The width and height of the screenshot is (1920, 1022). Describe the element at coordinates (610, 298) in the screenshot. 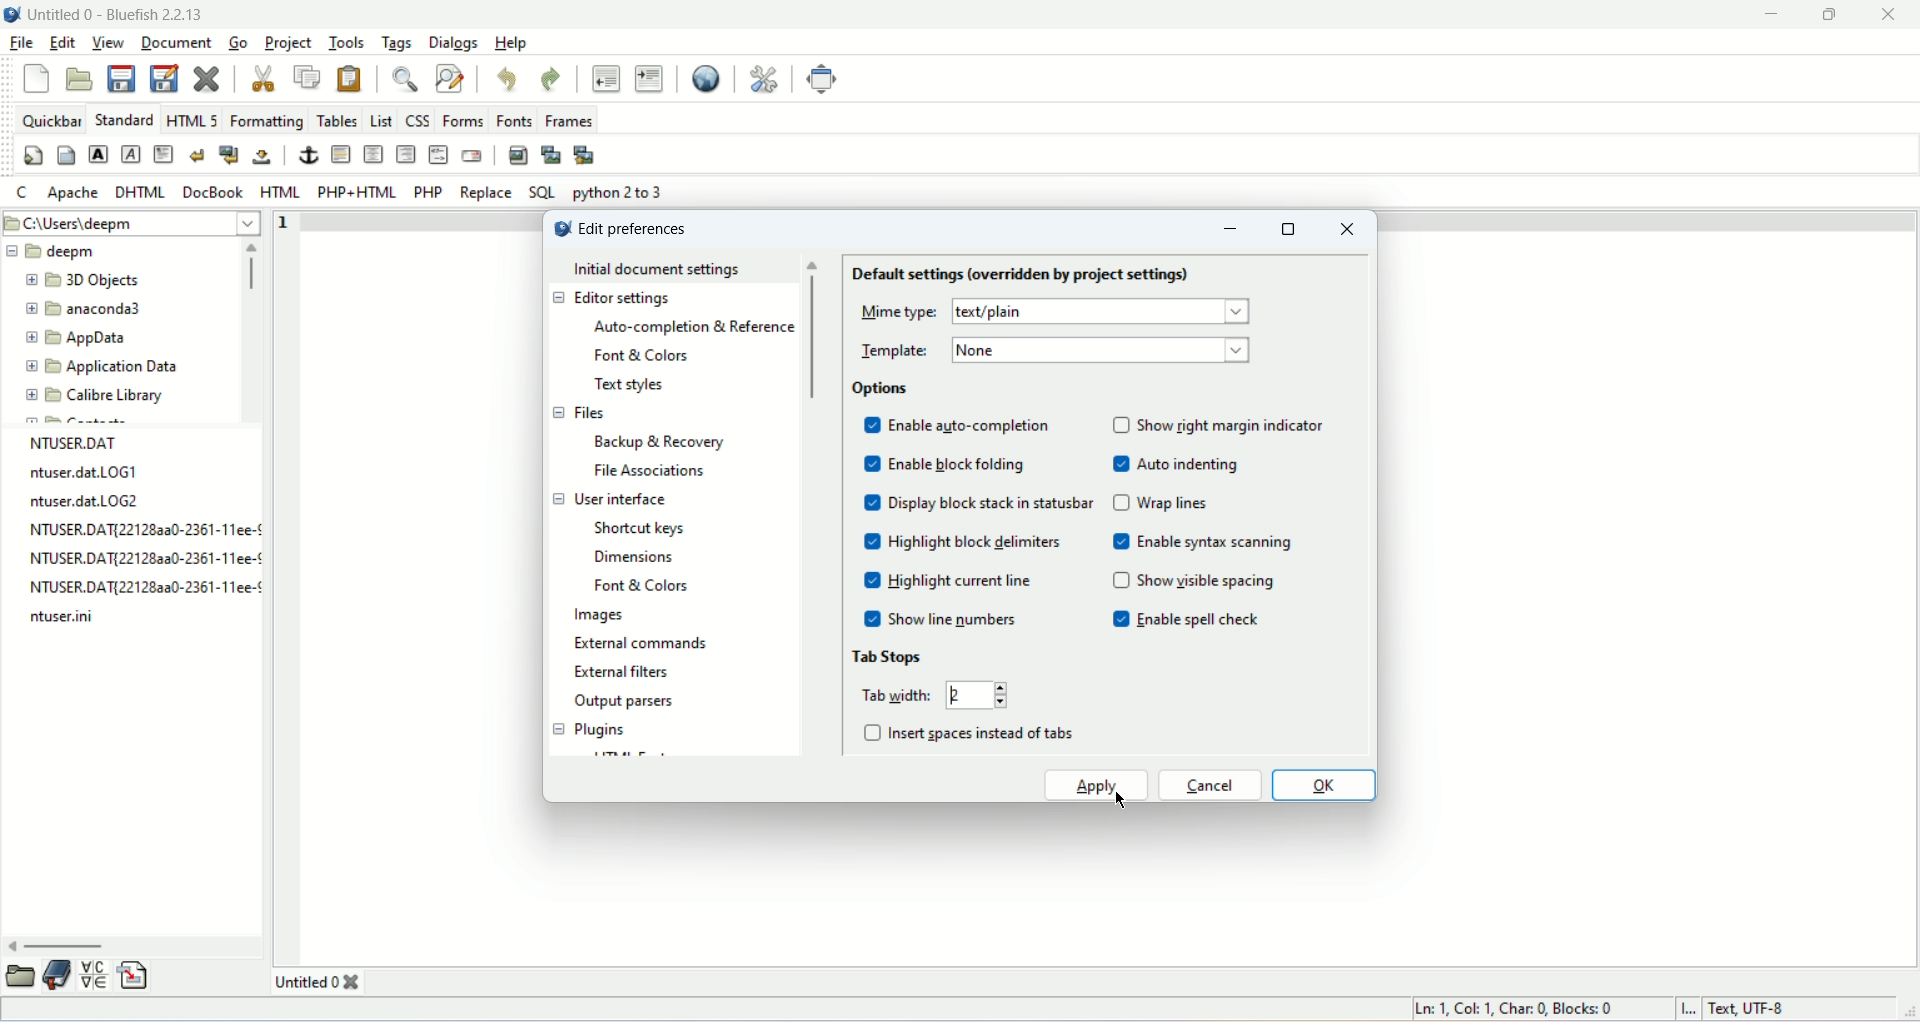

I see `editor settings` at that location.